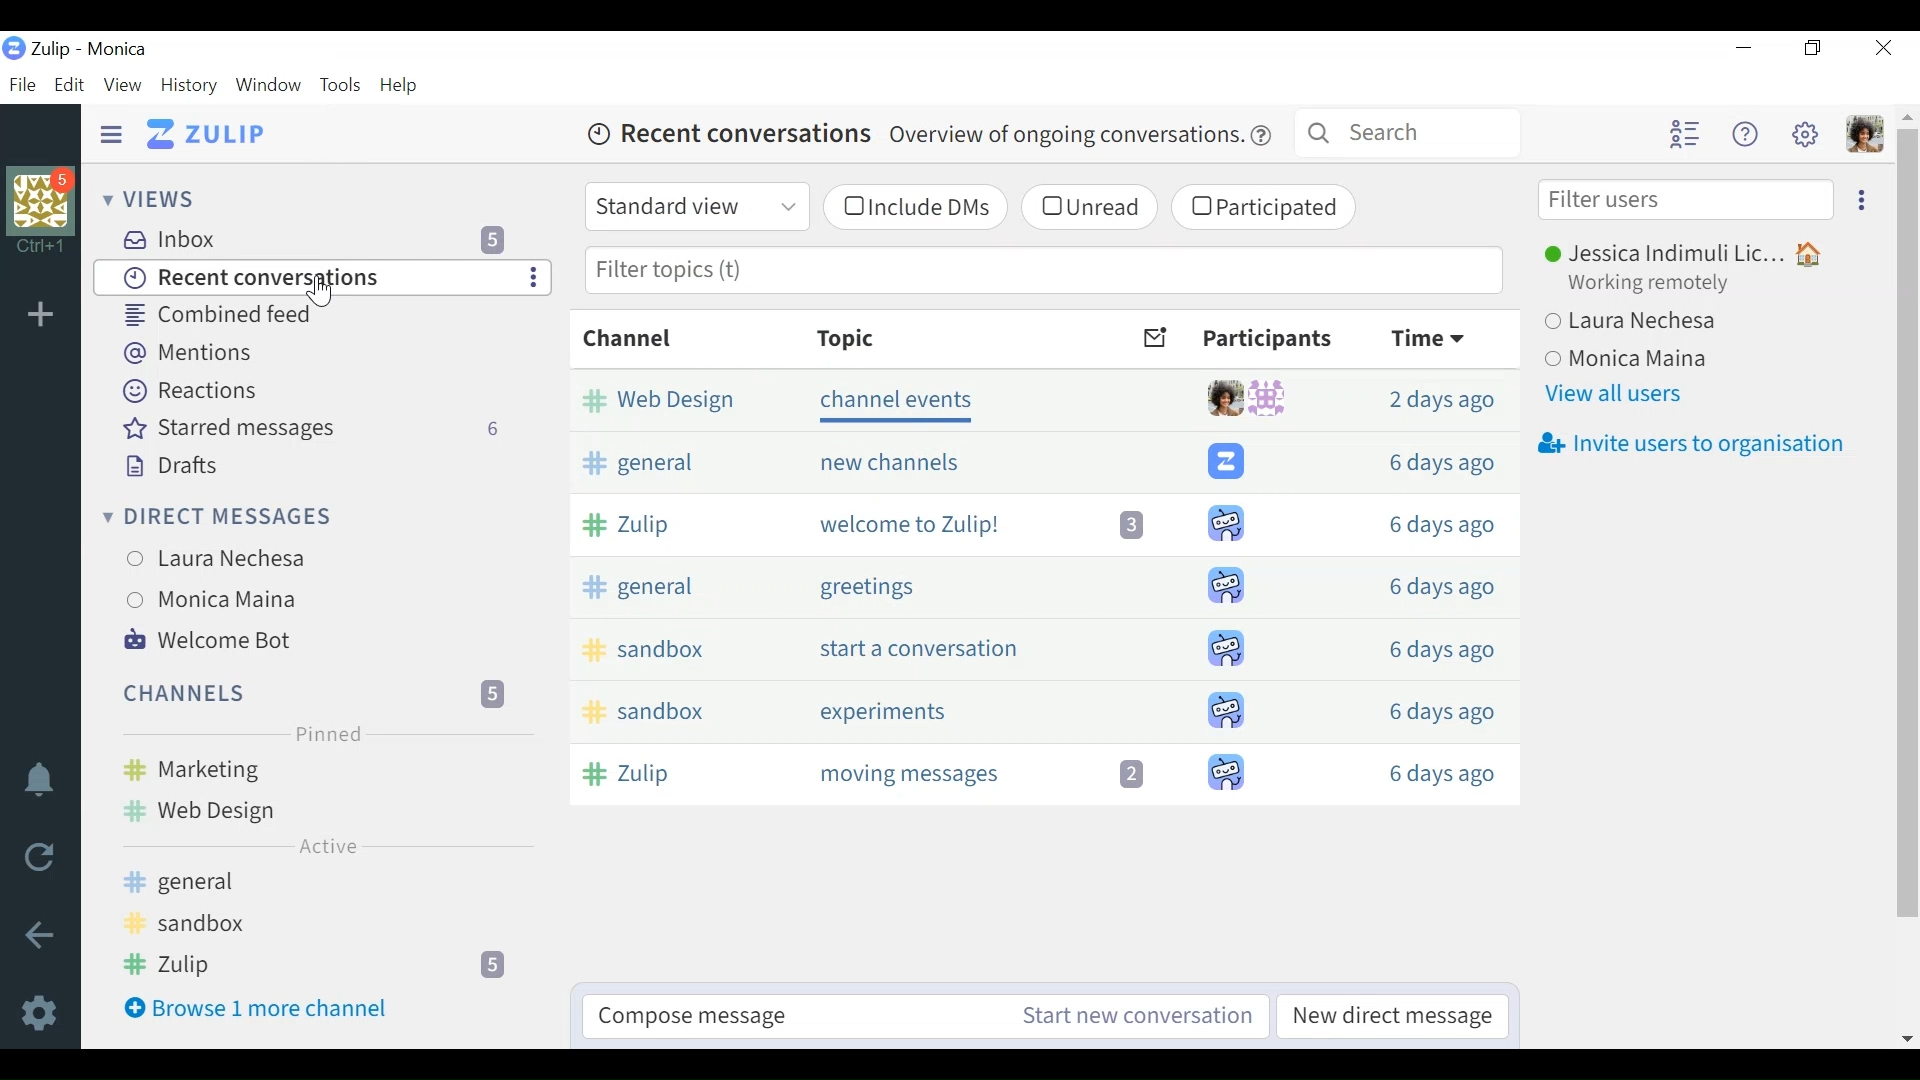 This screenshot has height=1080, width=1920. What do you see at coordinates (1268, 340) in the screenshot?
I see `Participants` at bounding box center [1268, 340].